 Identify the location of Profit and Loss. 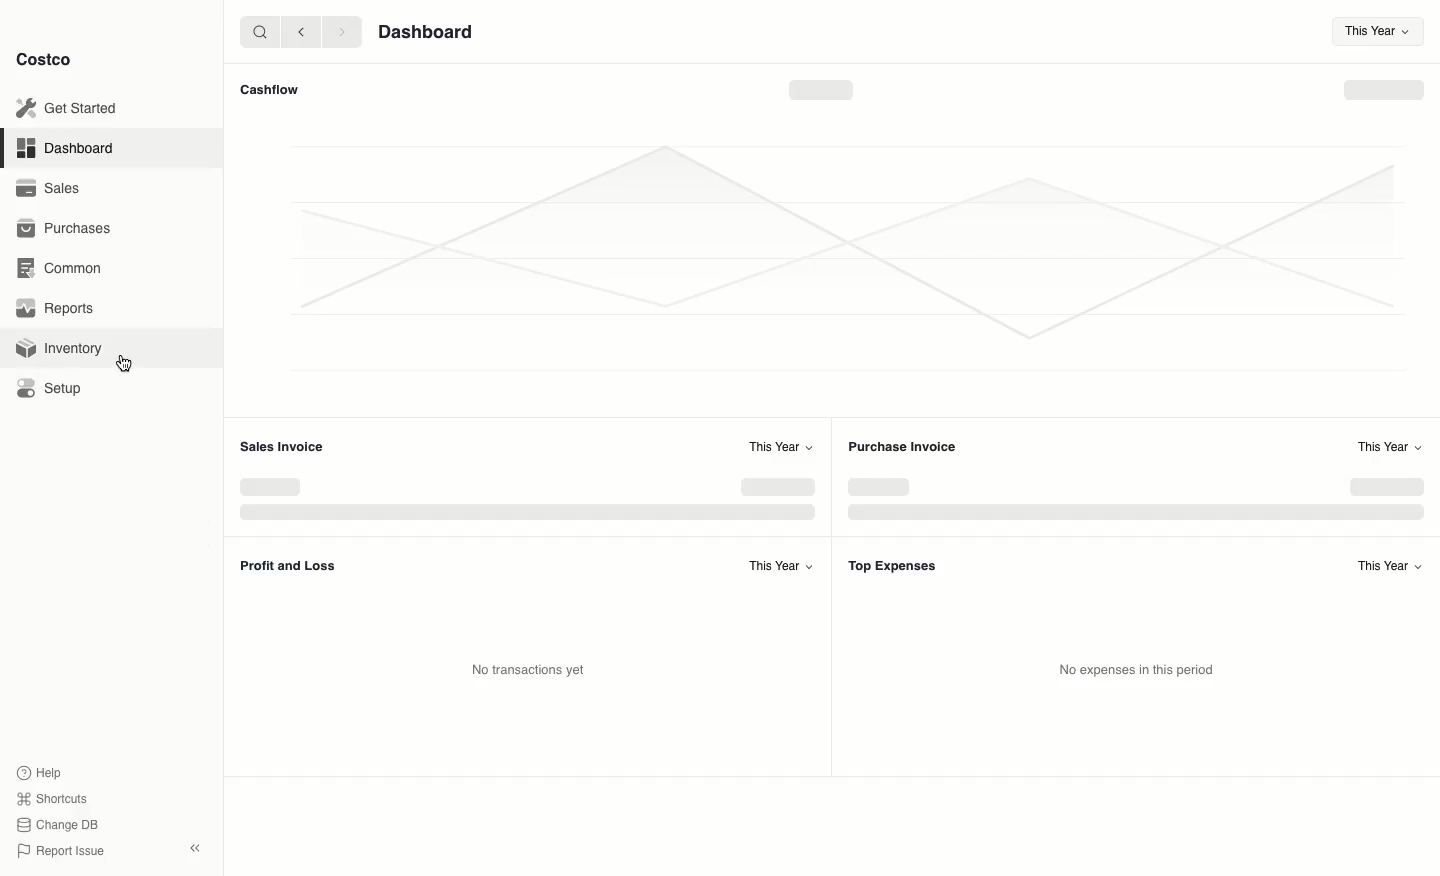
(291, 565).